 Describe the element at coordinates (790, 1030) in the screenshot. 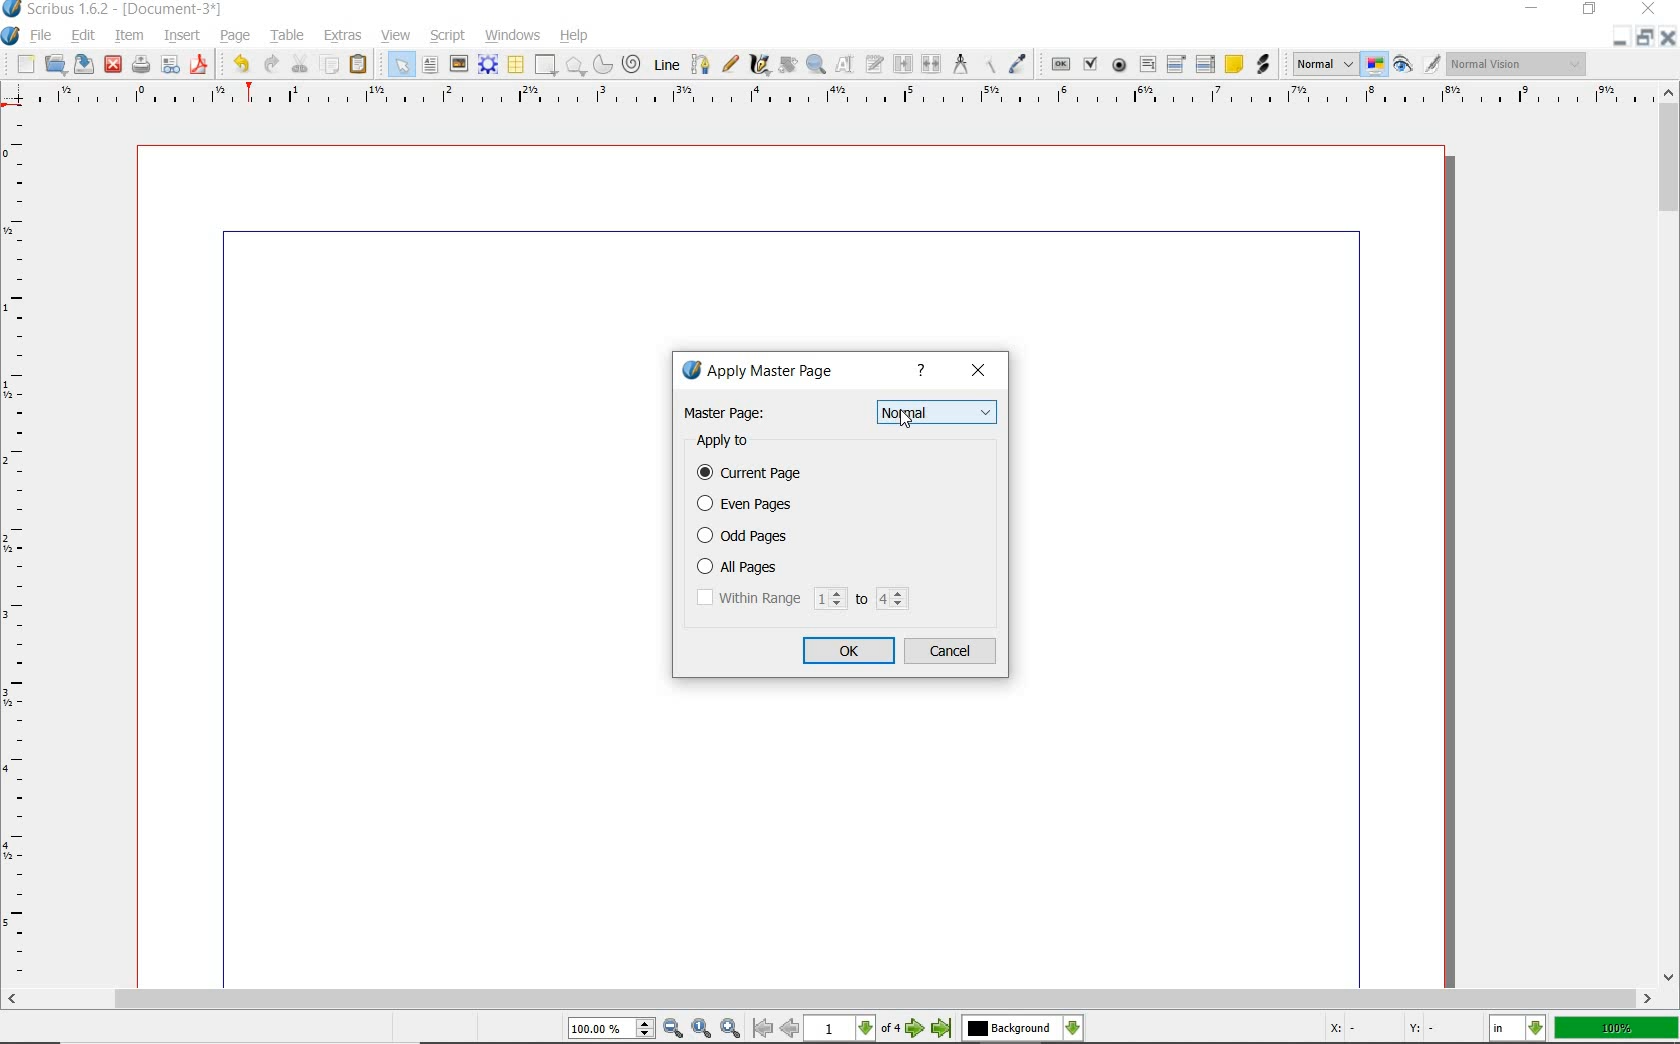

I see `Previous Page` at that location.